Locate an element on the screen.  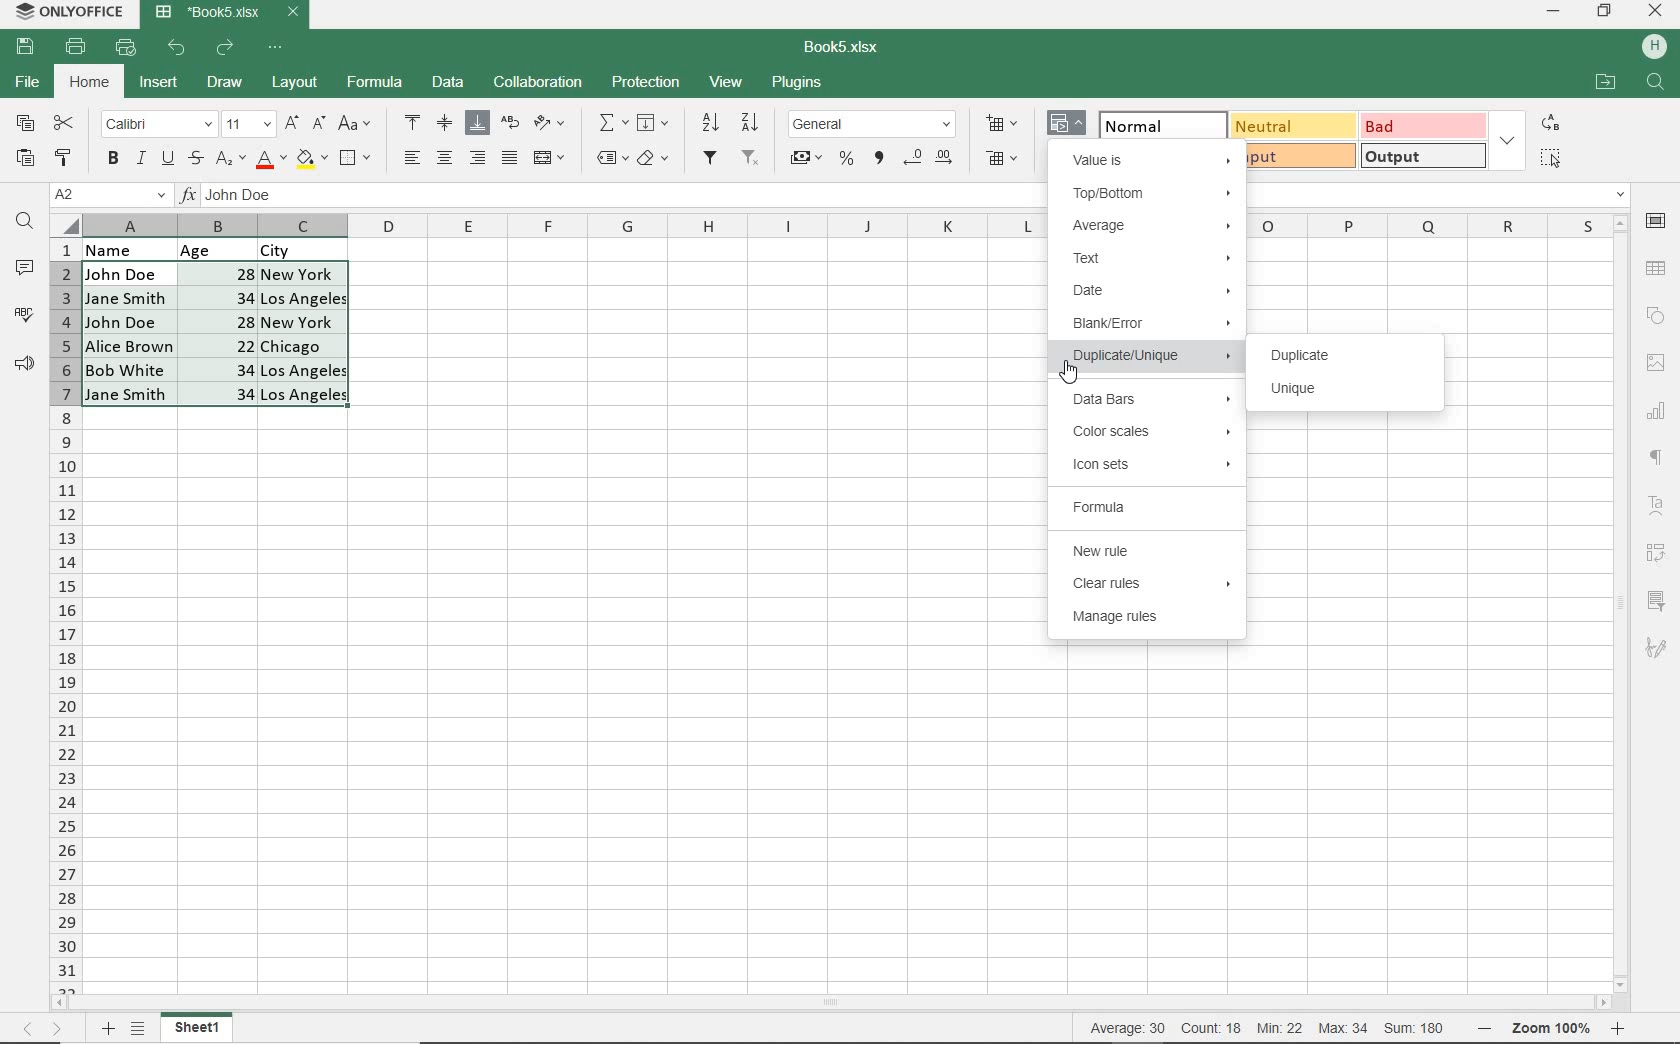
DATA BARS is located at coordinates (1147, 400).